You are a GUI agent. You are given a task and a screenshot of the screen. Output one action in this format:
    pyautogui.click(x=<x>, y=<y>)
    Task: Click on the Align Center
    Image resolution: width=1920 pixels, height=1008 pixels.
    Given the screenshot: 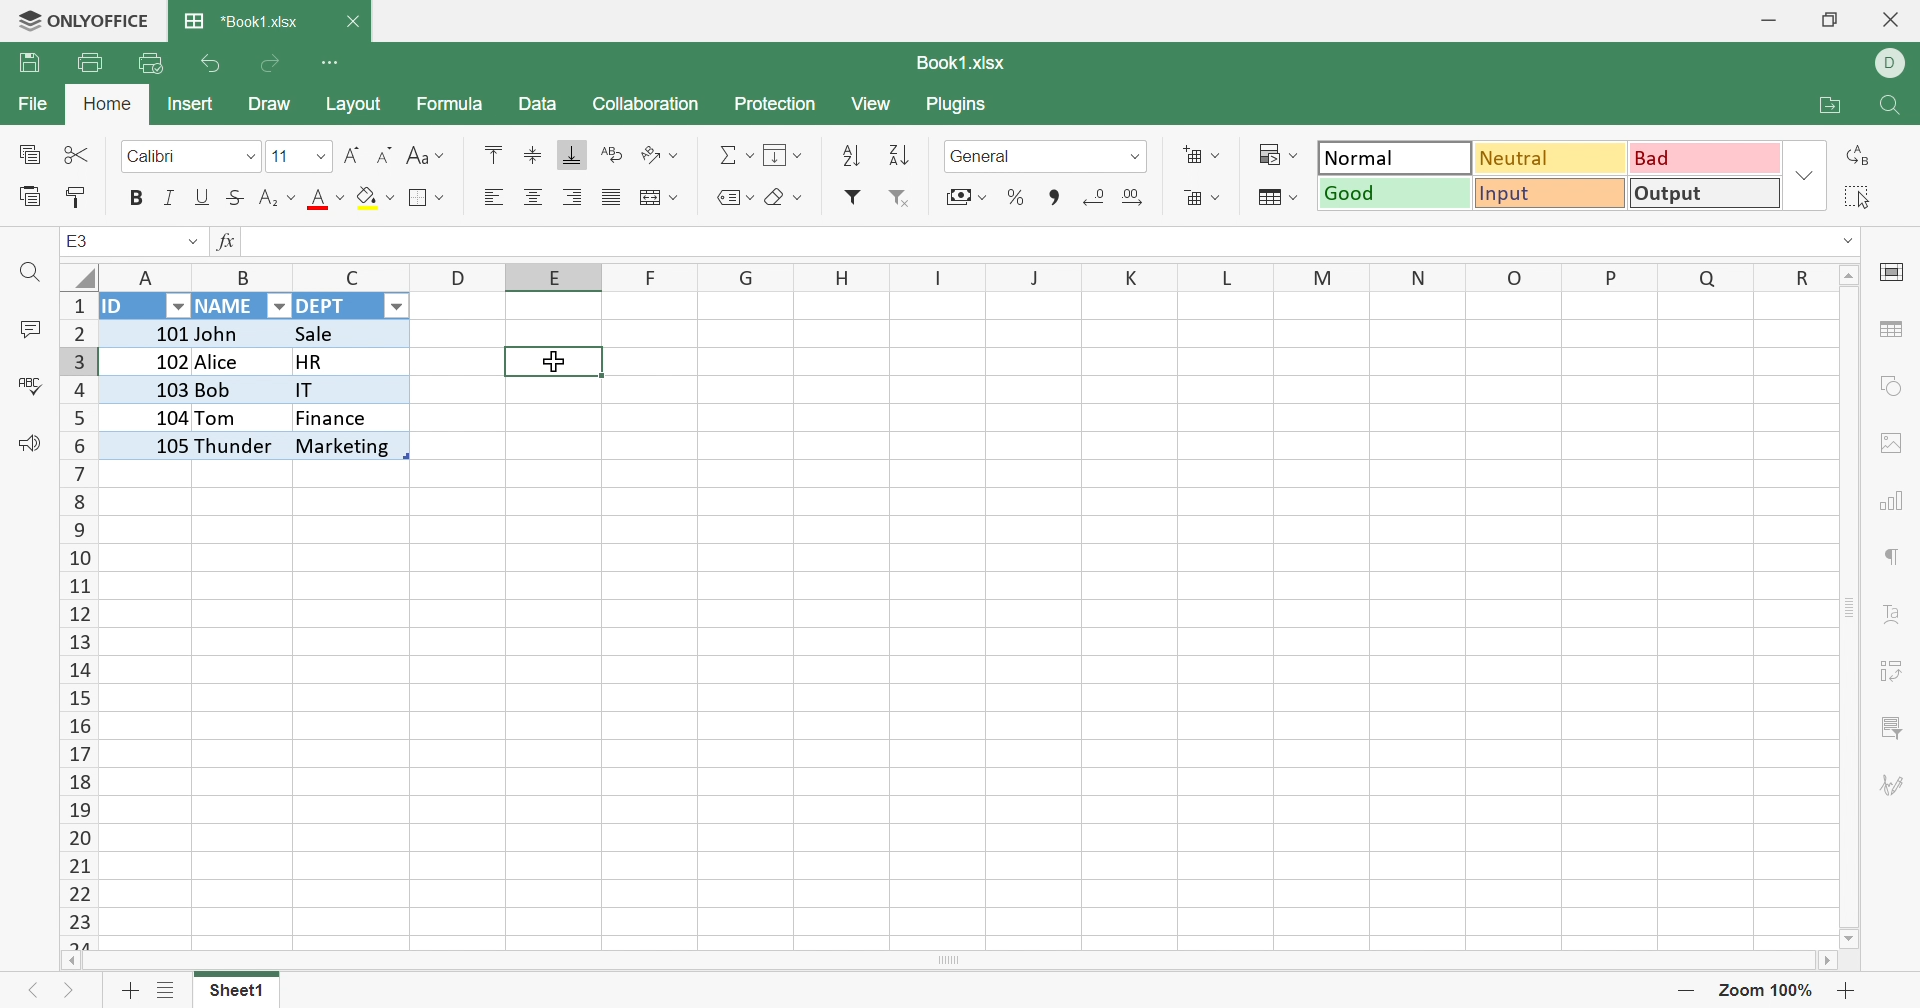 What is the action you would take?
    pyautogui.click(x=535, y=200)
    